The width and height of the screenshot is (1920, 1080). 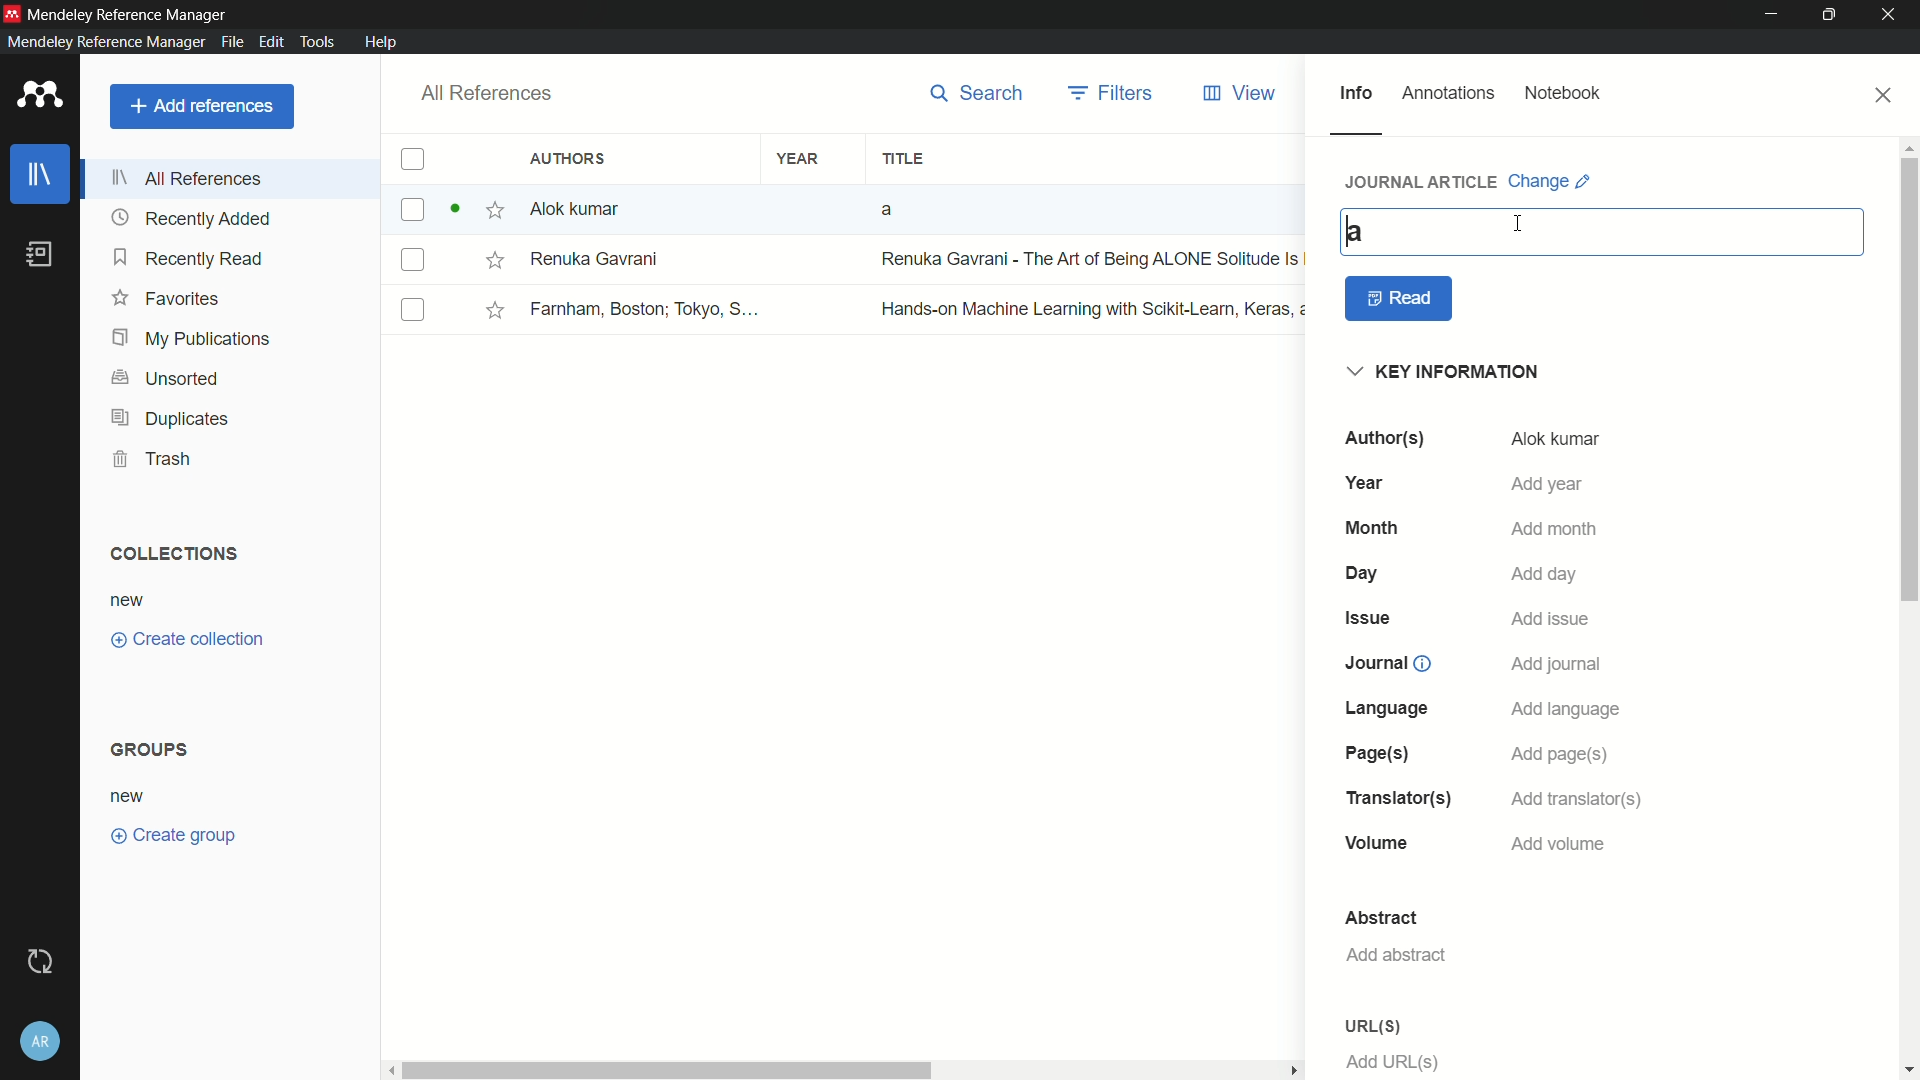 What do you see at coordinates (1885, 95) in the screenshot?
I see `close` at bounding box center [1885, 95].